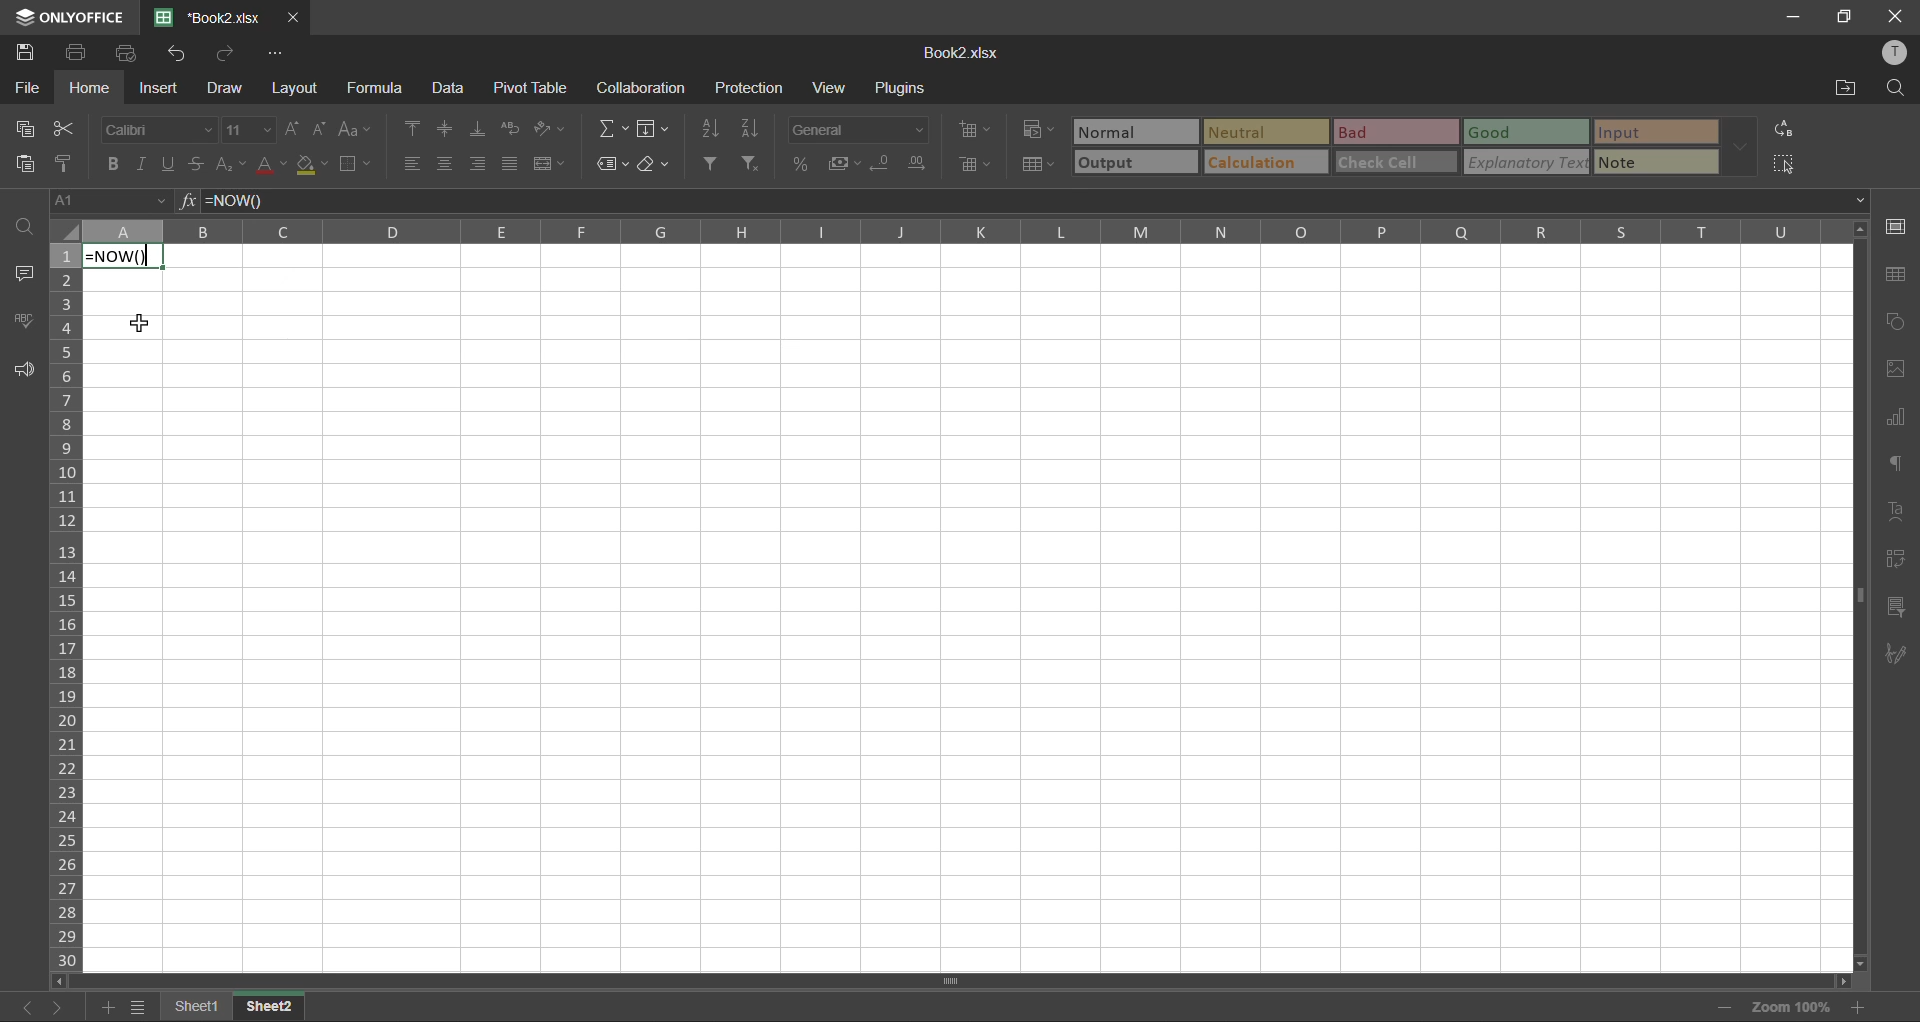 The image size is (1920, 1022). What do you see at coordinates (1737, 147) in the screenshot?
I see `more options` at bounding box center [1737, 147].